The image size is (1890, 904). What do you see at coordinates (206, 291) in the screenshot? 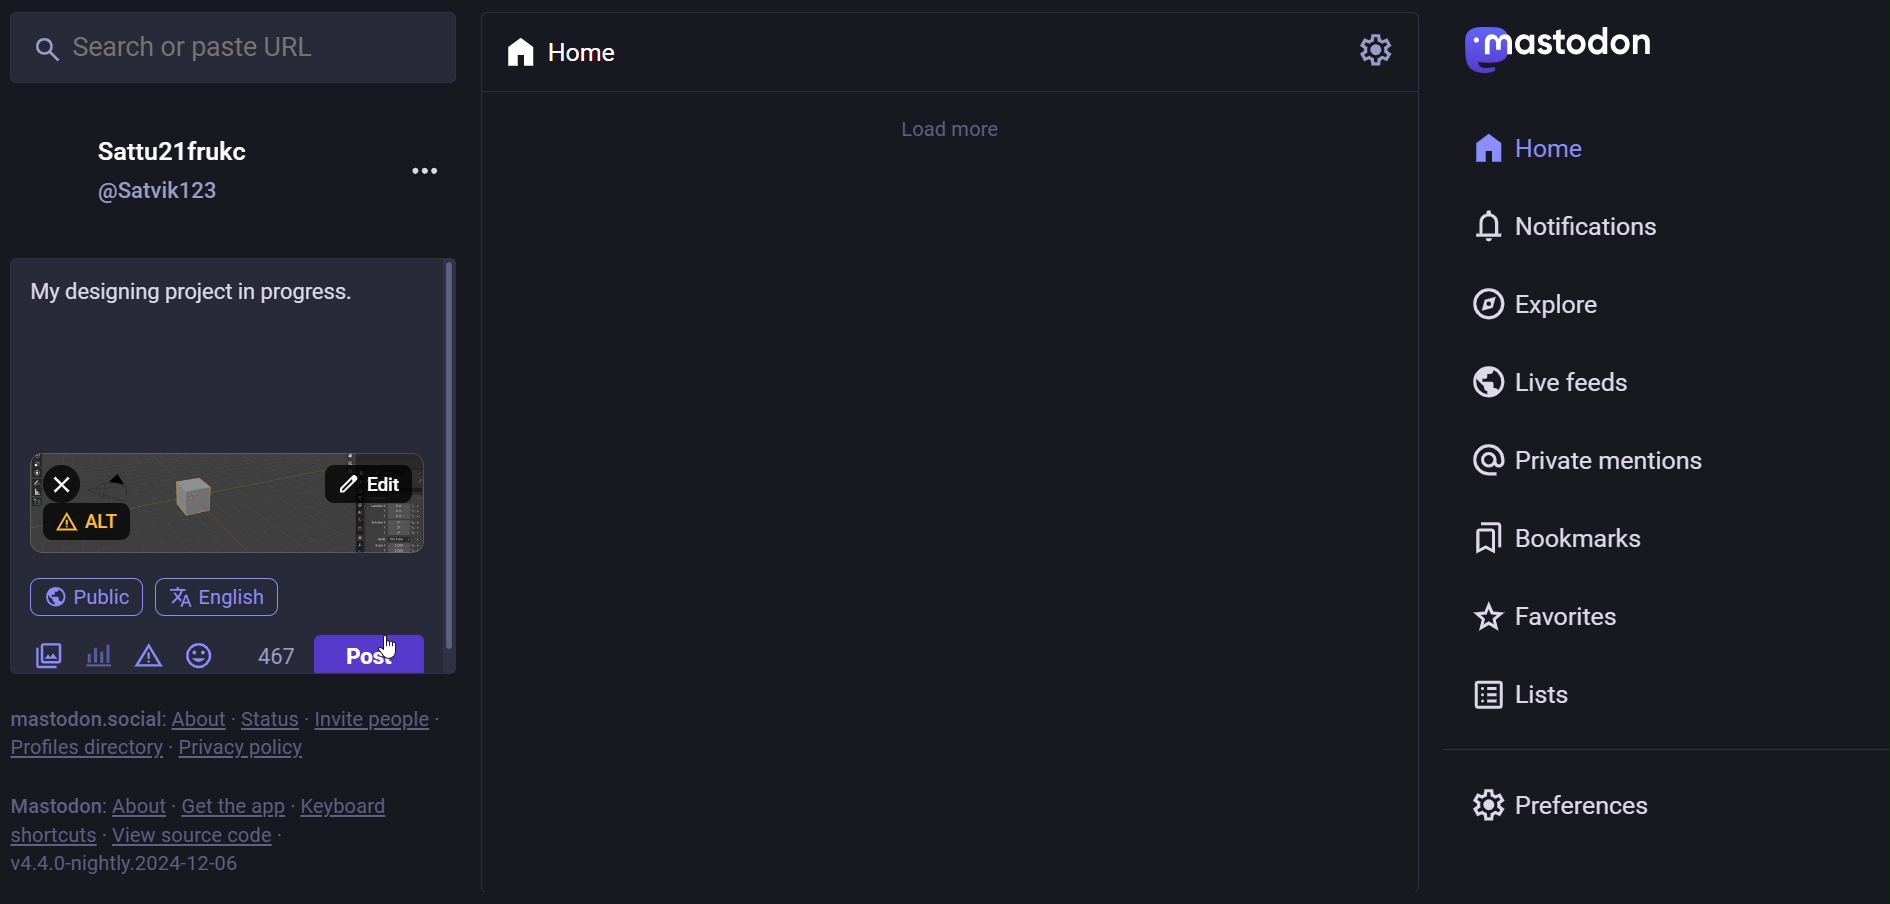
I see `text` at bounding box center [206, 291].